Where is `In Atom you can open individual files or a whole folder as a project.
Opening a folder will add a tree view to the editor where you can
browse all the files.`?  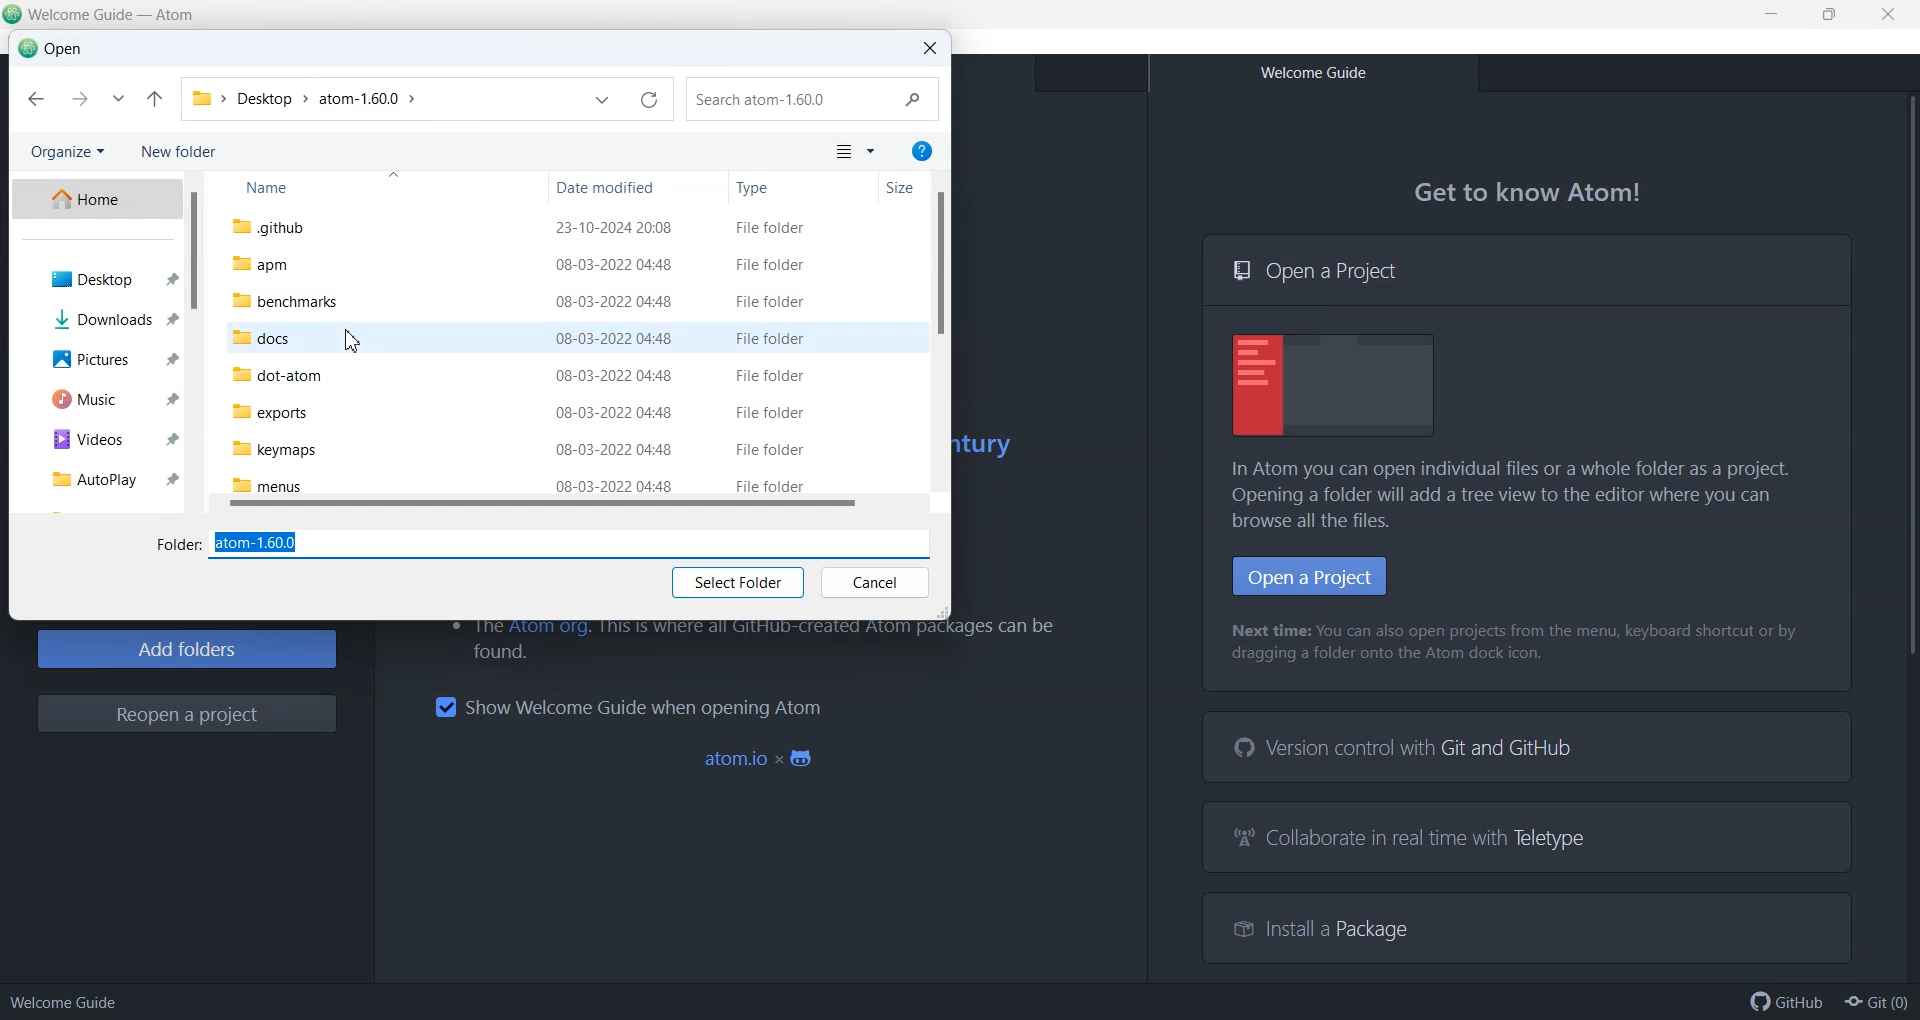 In Atom you can open individual files or a whole folder as a project.
Opening a folder will add a tree view to the editor where you can
browse all the files. is located at coordinates (1520, 495).